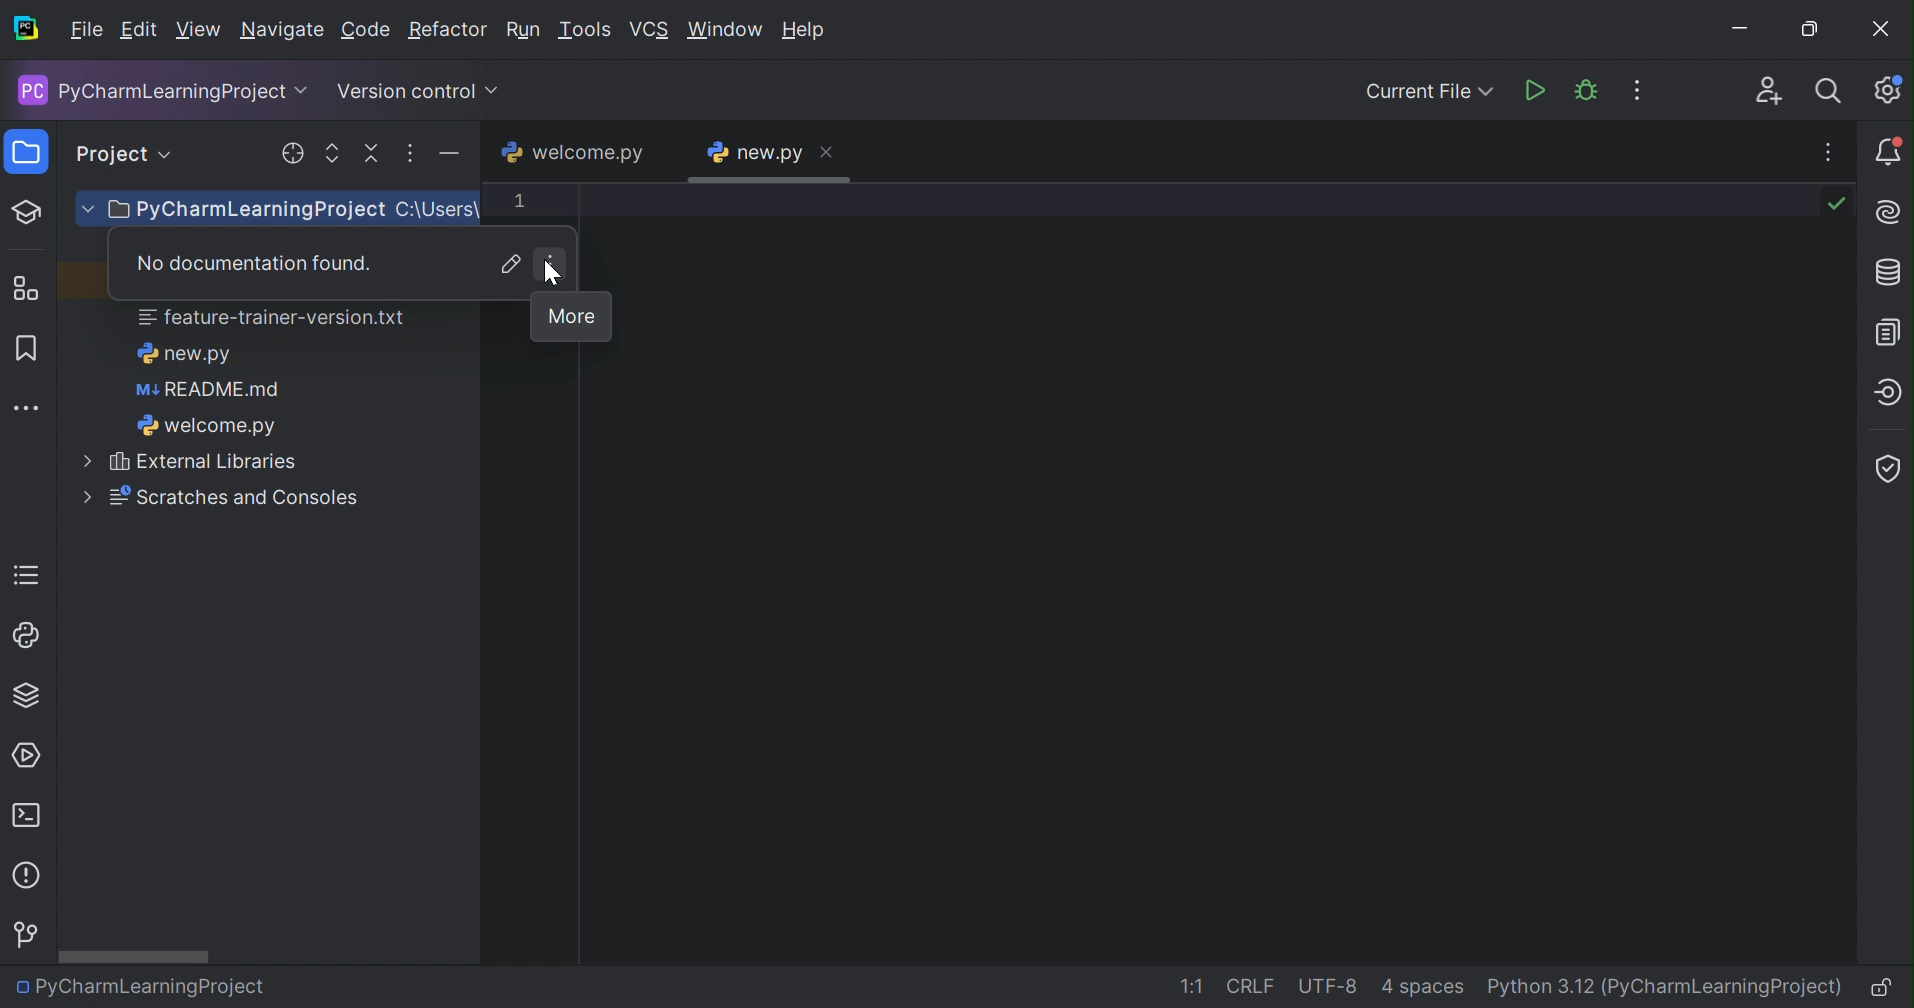 The height and width of the screenshot is (1008, 1914). I want to click on 1, so click(519, 199).